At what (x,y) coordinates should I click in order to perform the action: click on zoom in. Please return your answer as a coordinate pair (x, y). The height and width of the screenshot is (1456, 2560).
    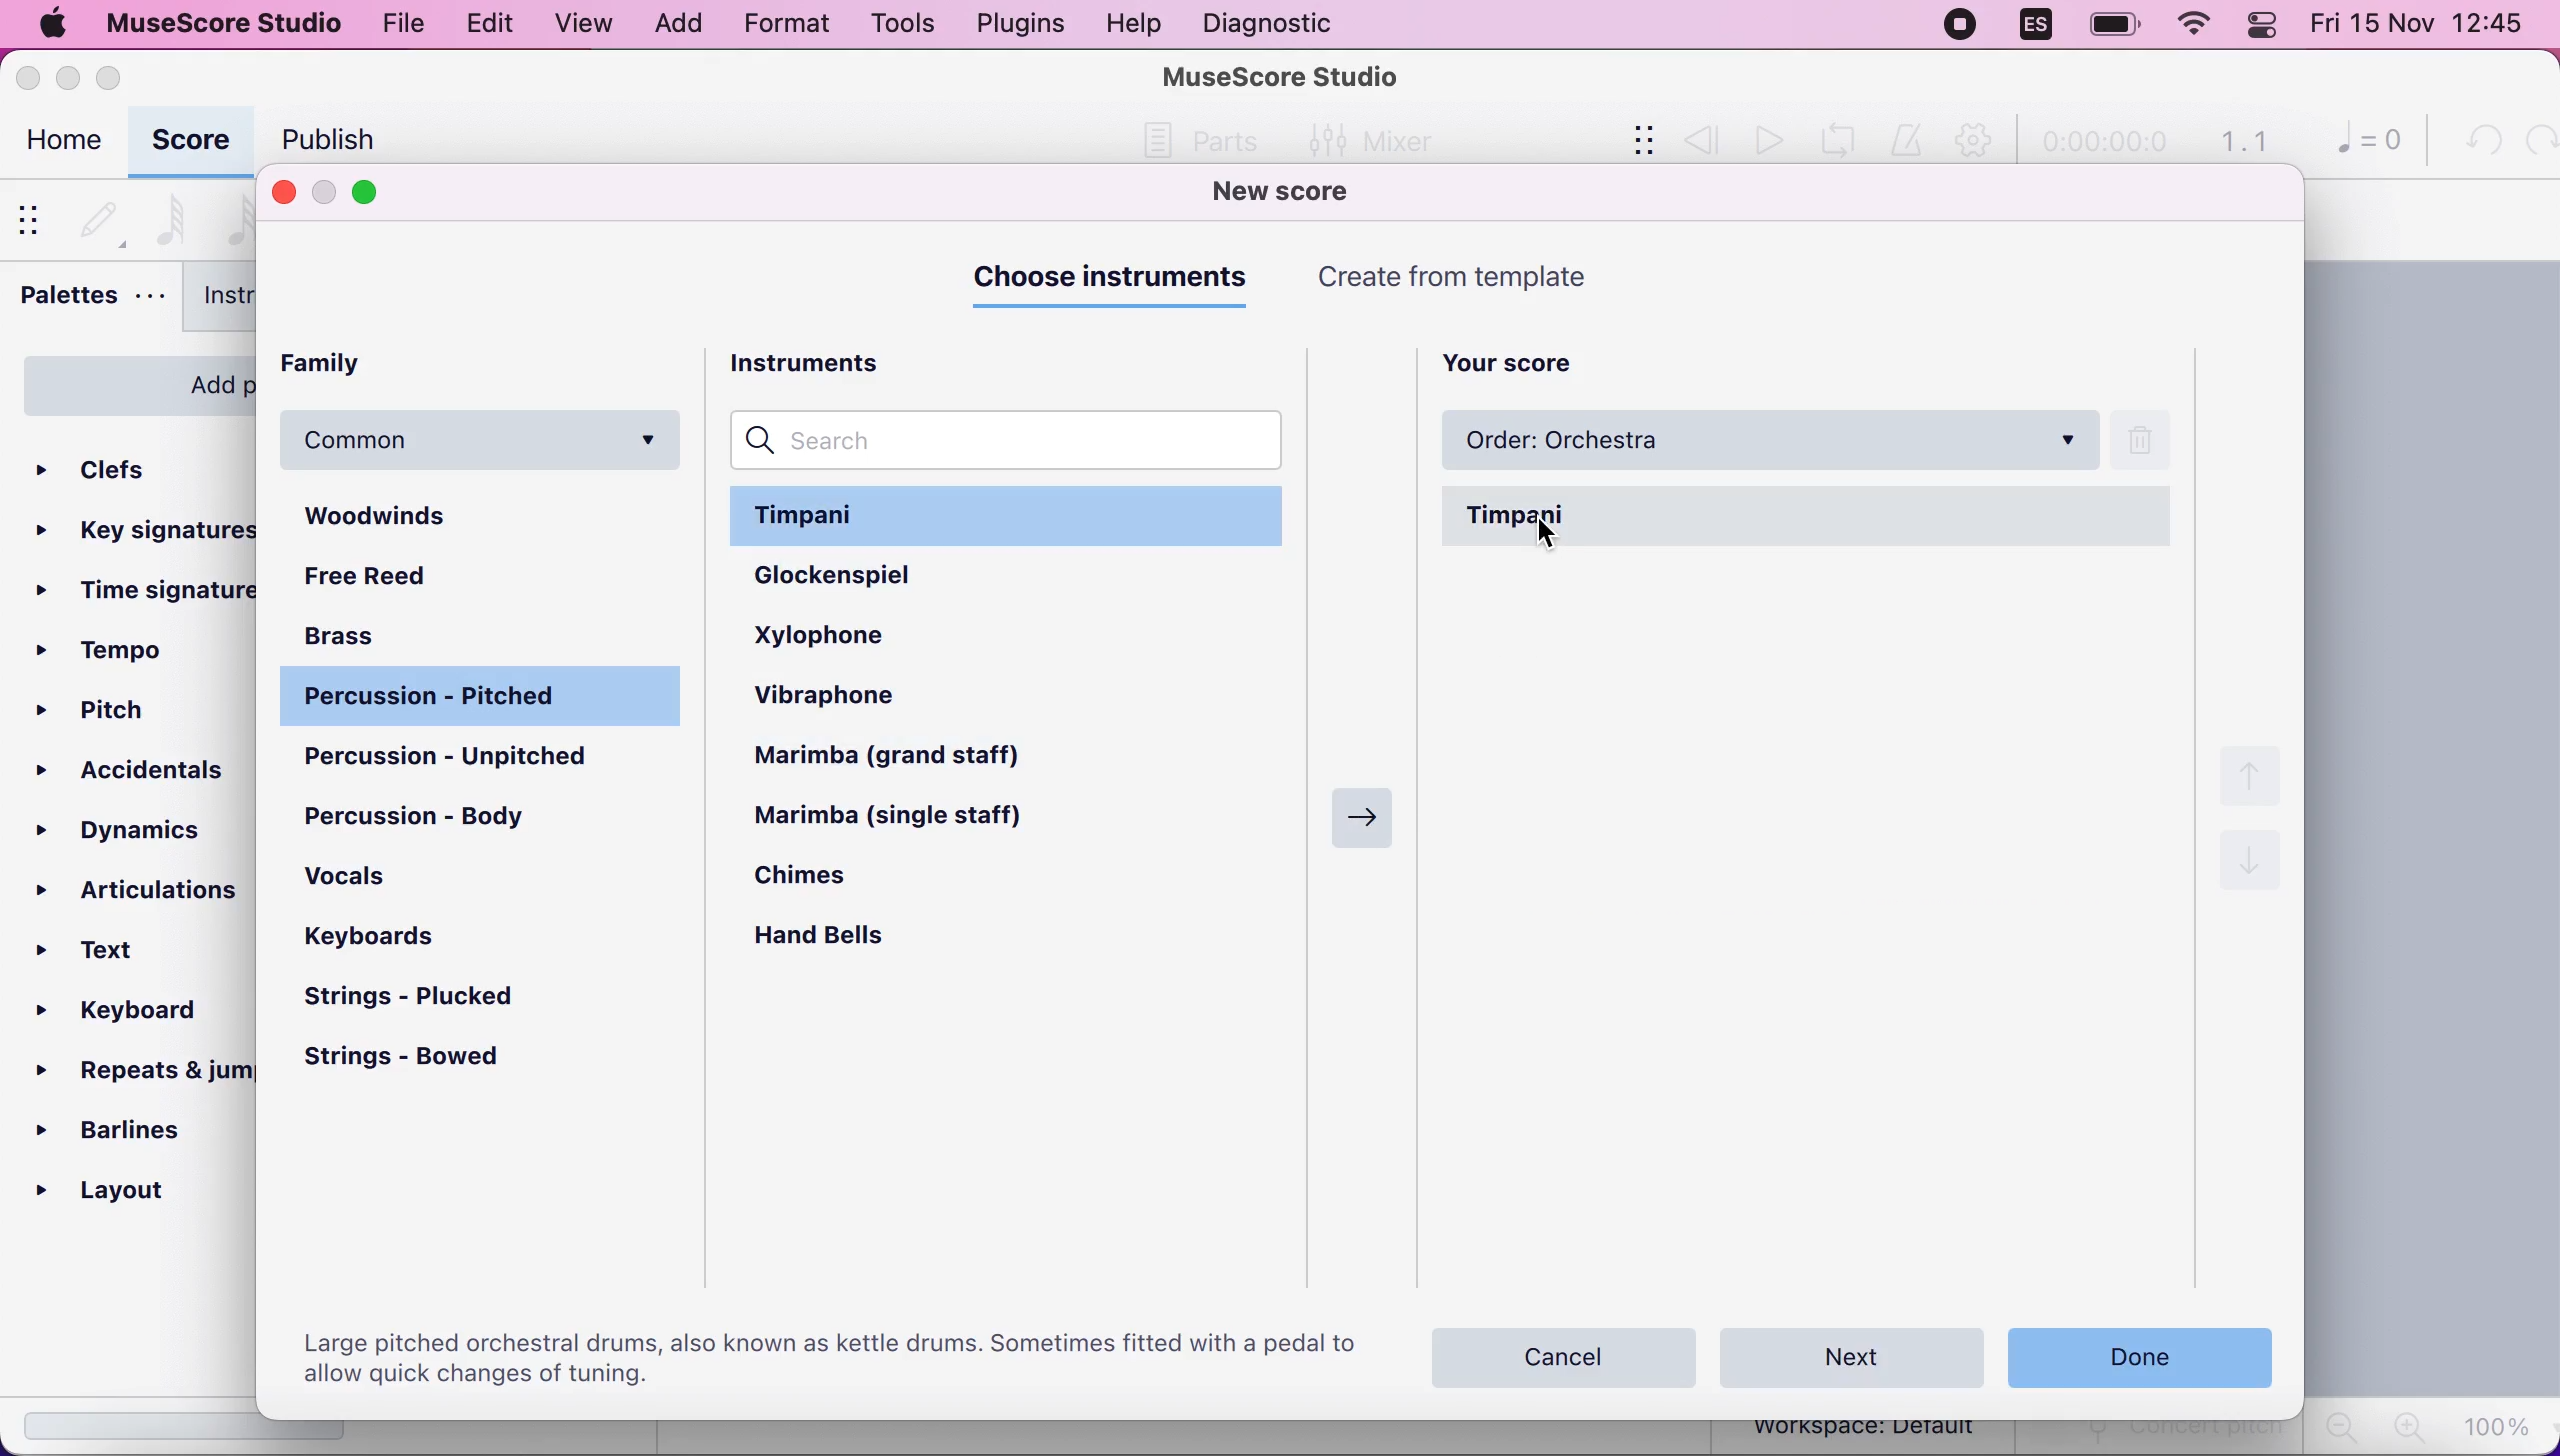
    Looking at the image, I should click on (2405, 1427).